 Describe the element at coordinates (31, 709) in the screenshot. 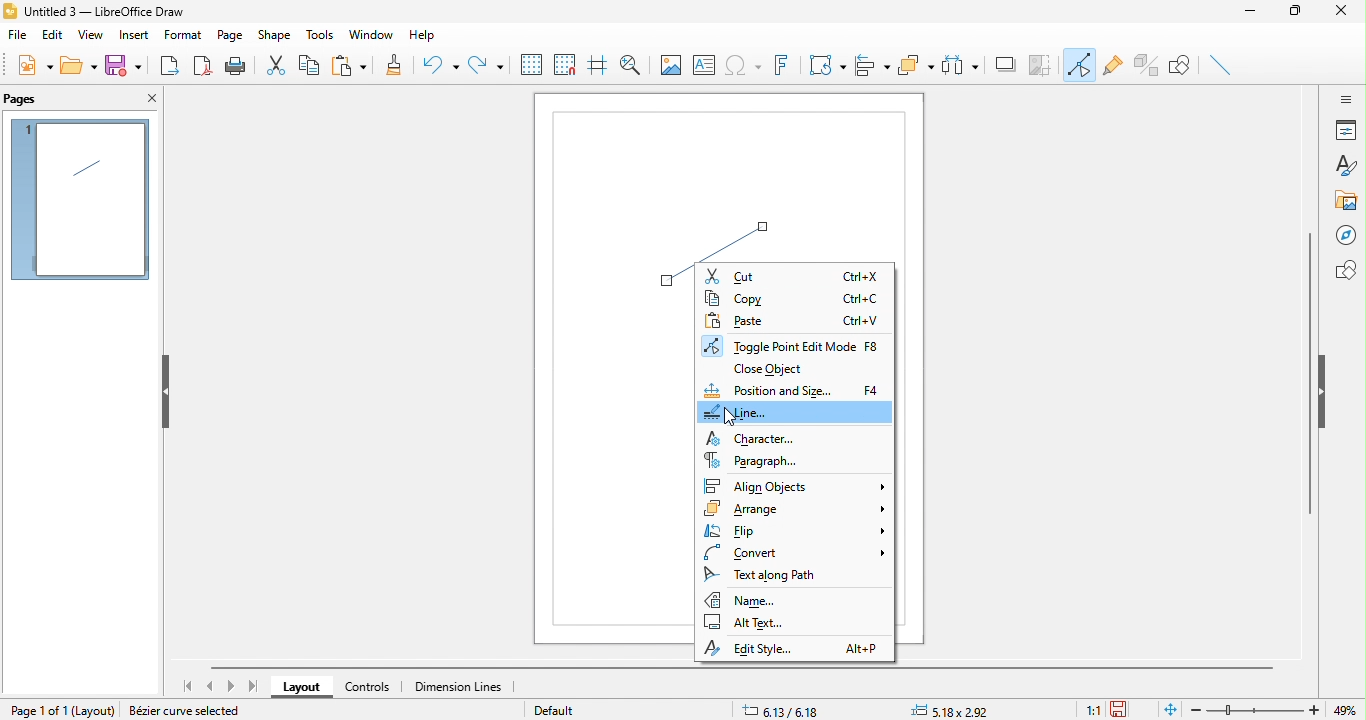

I see `page 1 of 1` at that location.